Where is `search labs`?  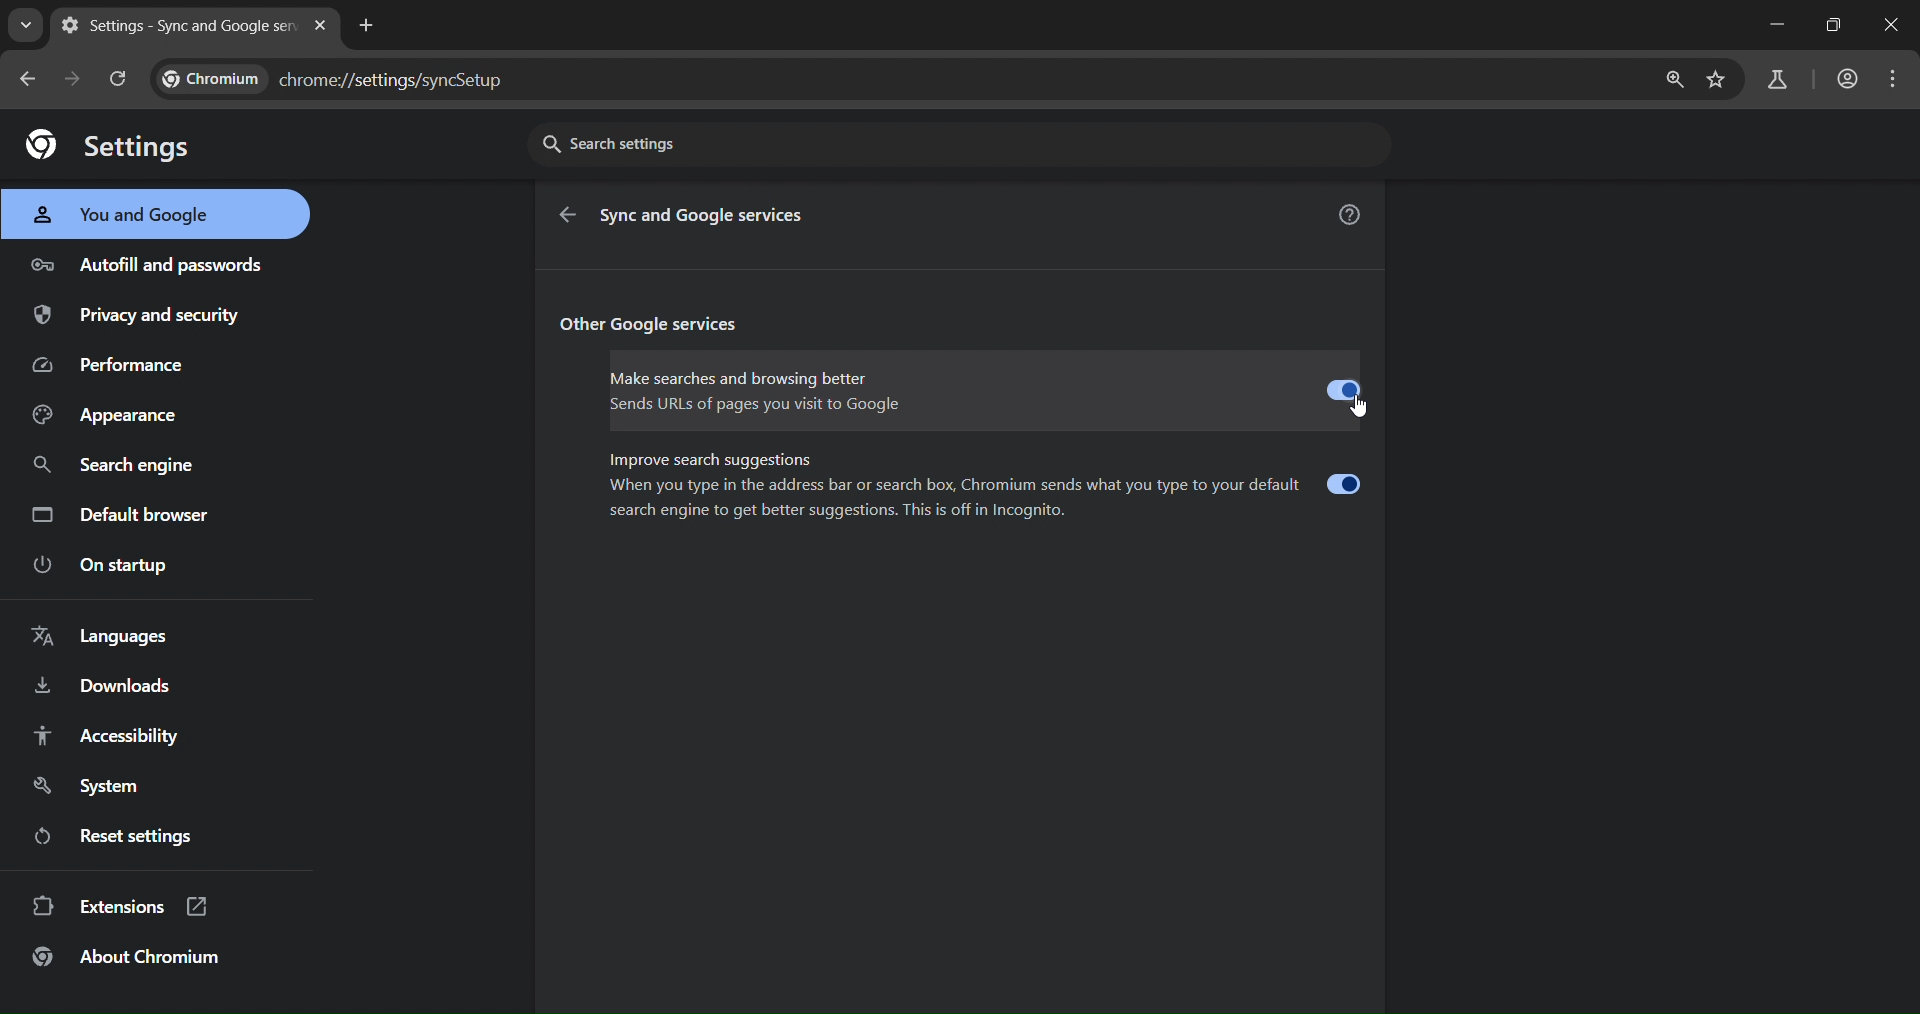
search labs is located at coordinates (1778, 77).